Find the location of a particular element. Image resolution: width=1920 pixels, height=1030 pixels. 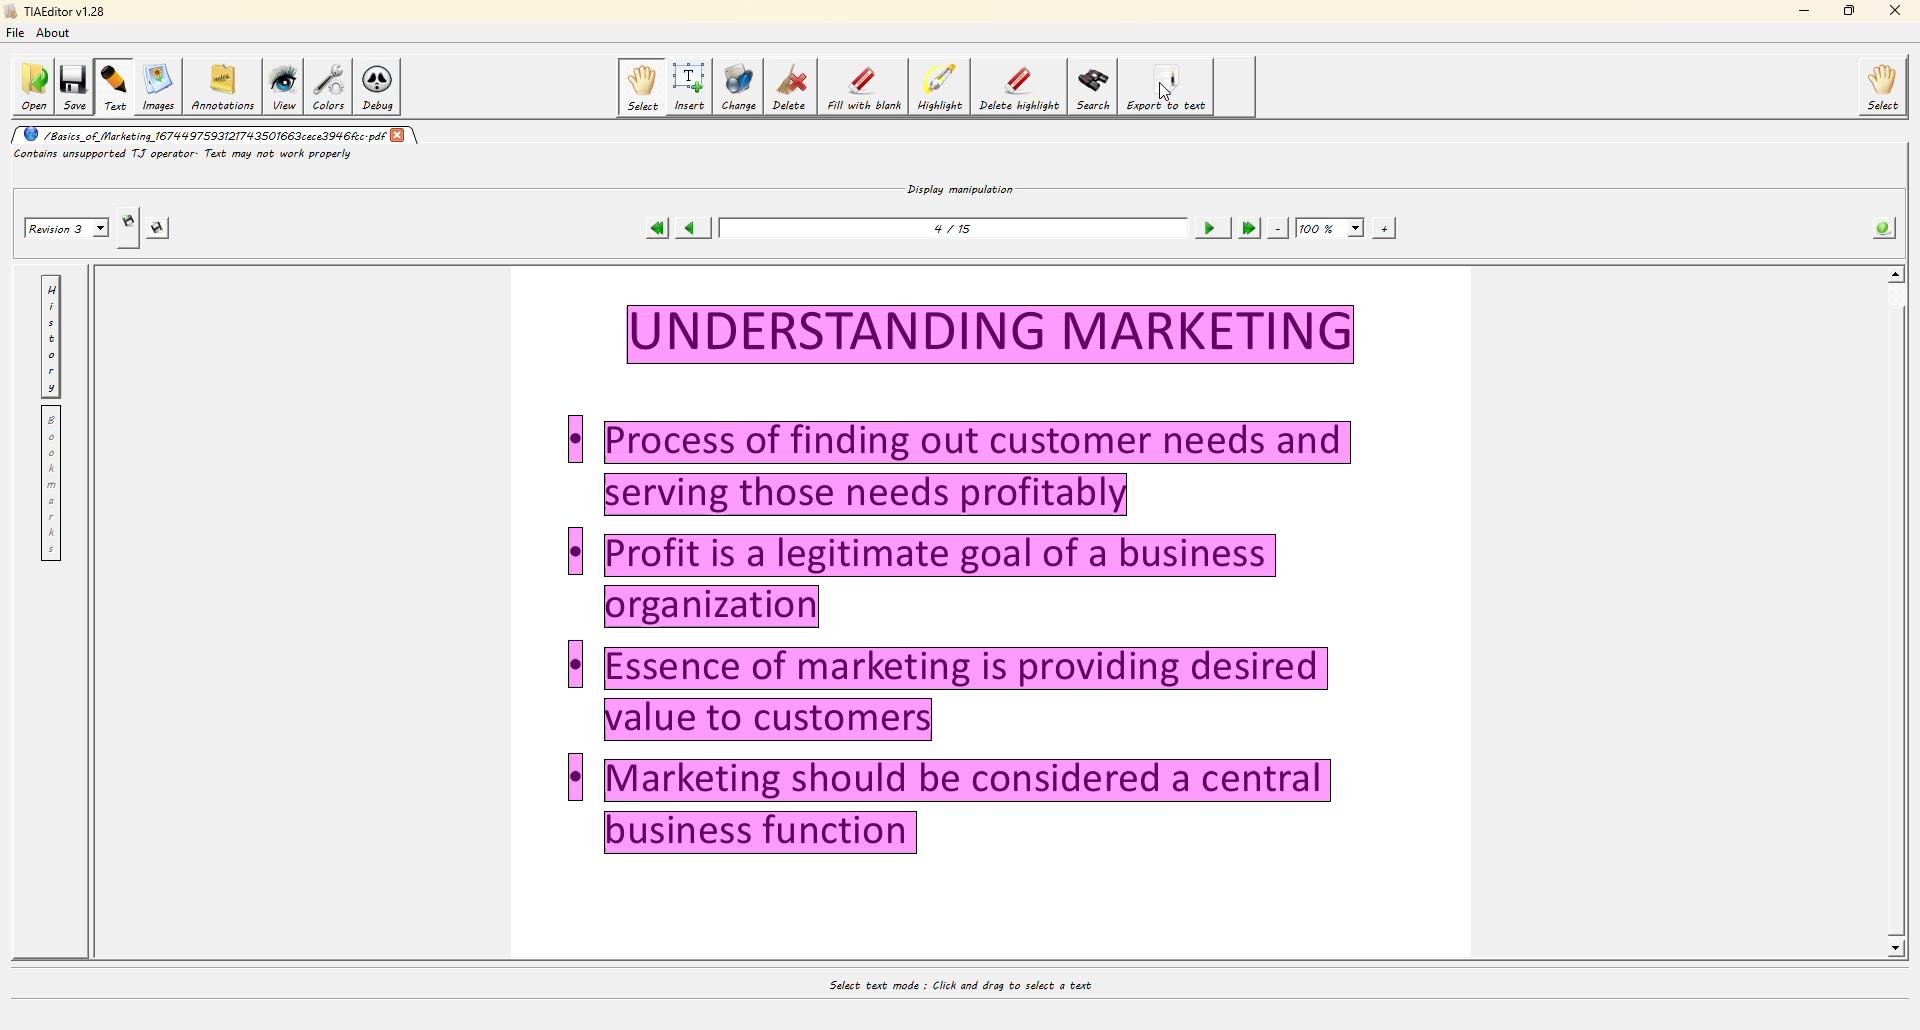

info about the pdf is located at coordinates (1884, 226).